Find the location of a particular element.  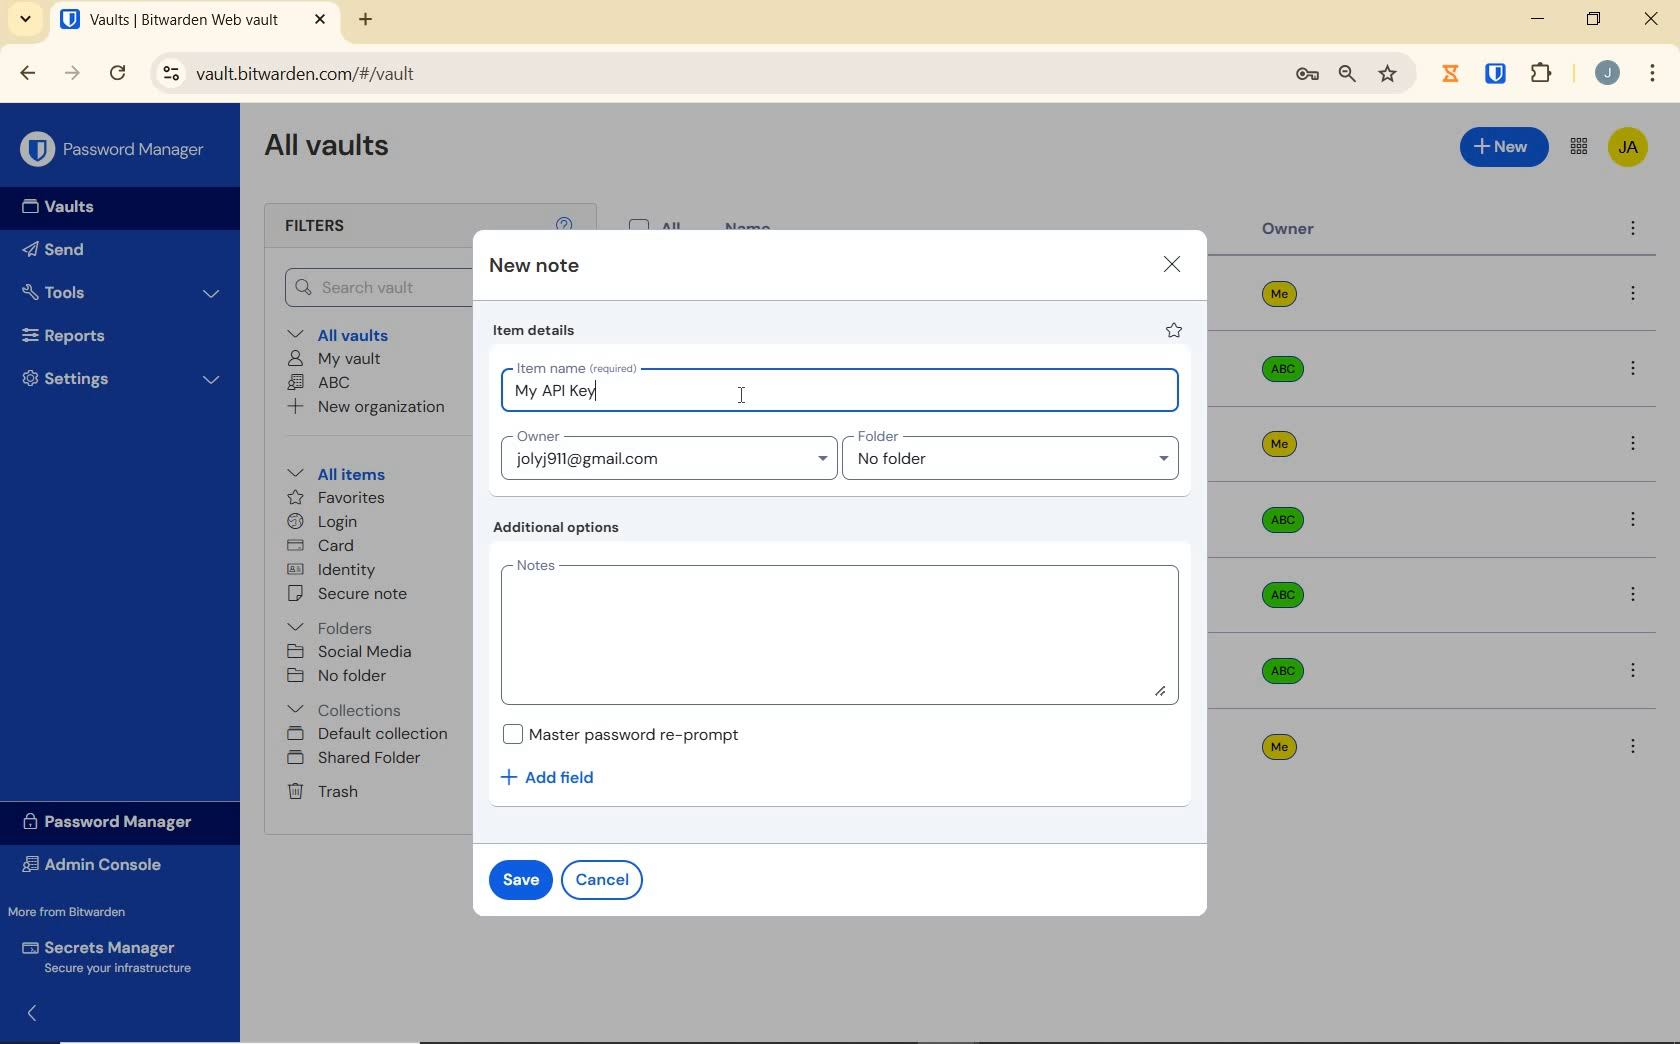

identity is located at coordinates (335, 570).